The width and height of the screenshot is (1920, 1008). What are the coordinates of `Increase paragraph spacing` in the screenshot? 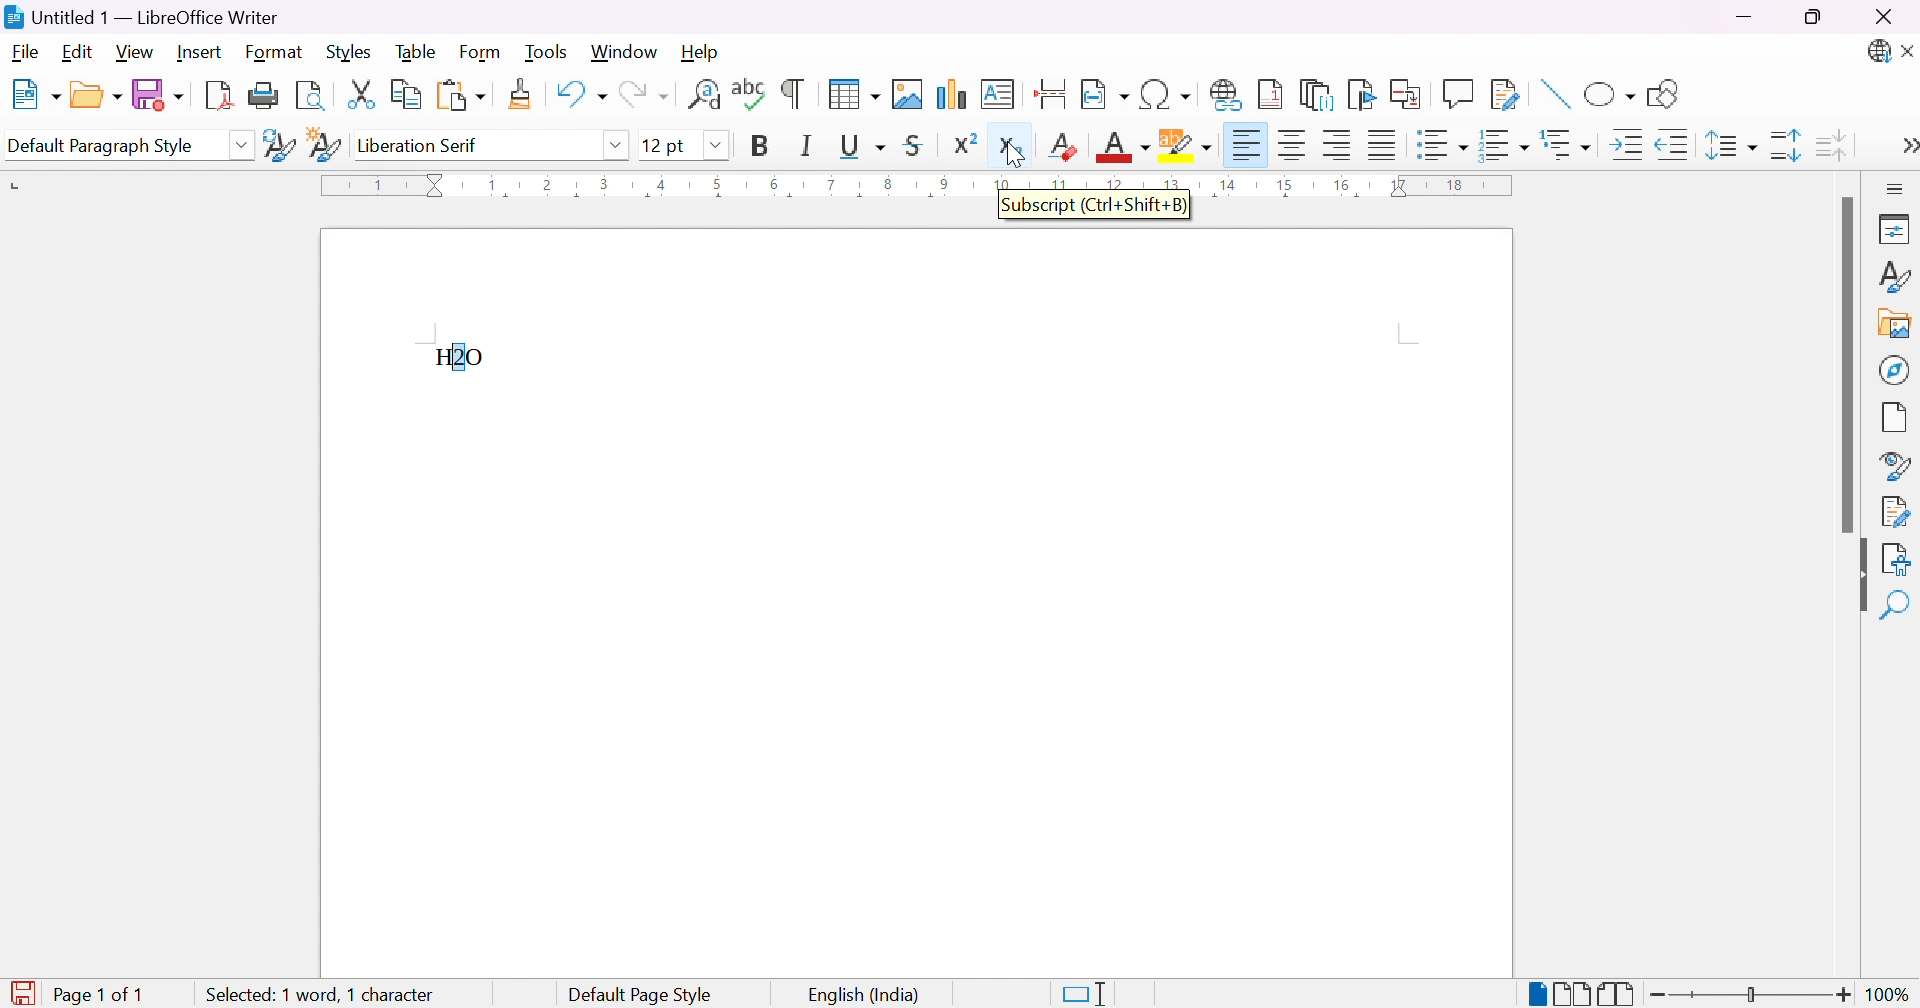 It's located at (1788, 145).